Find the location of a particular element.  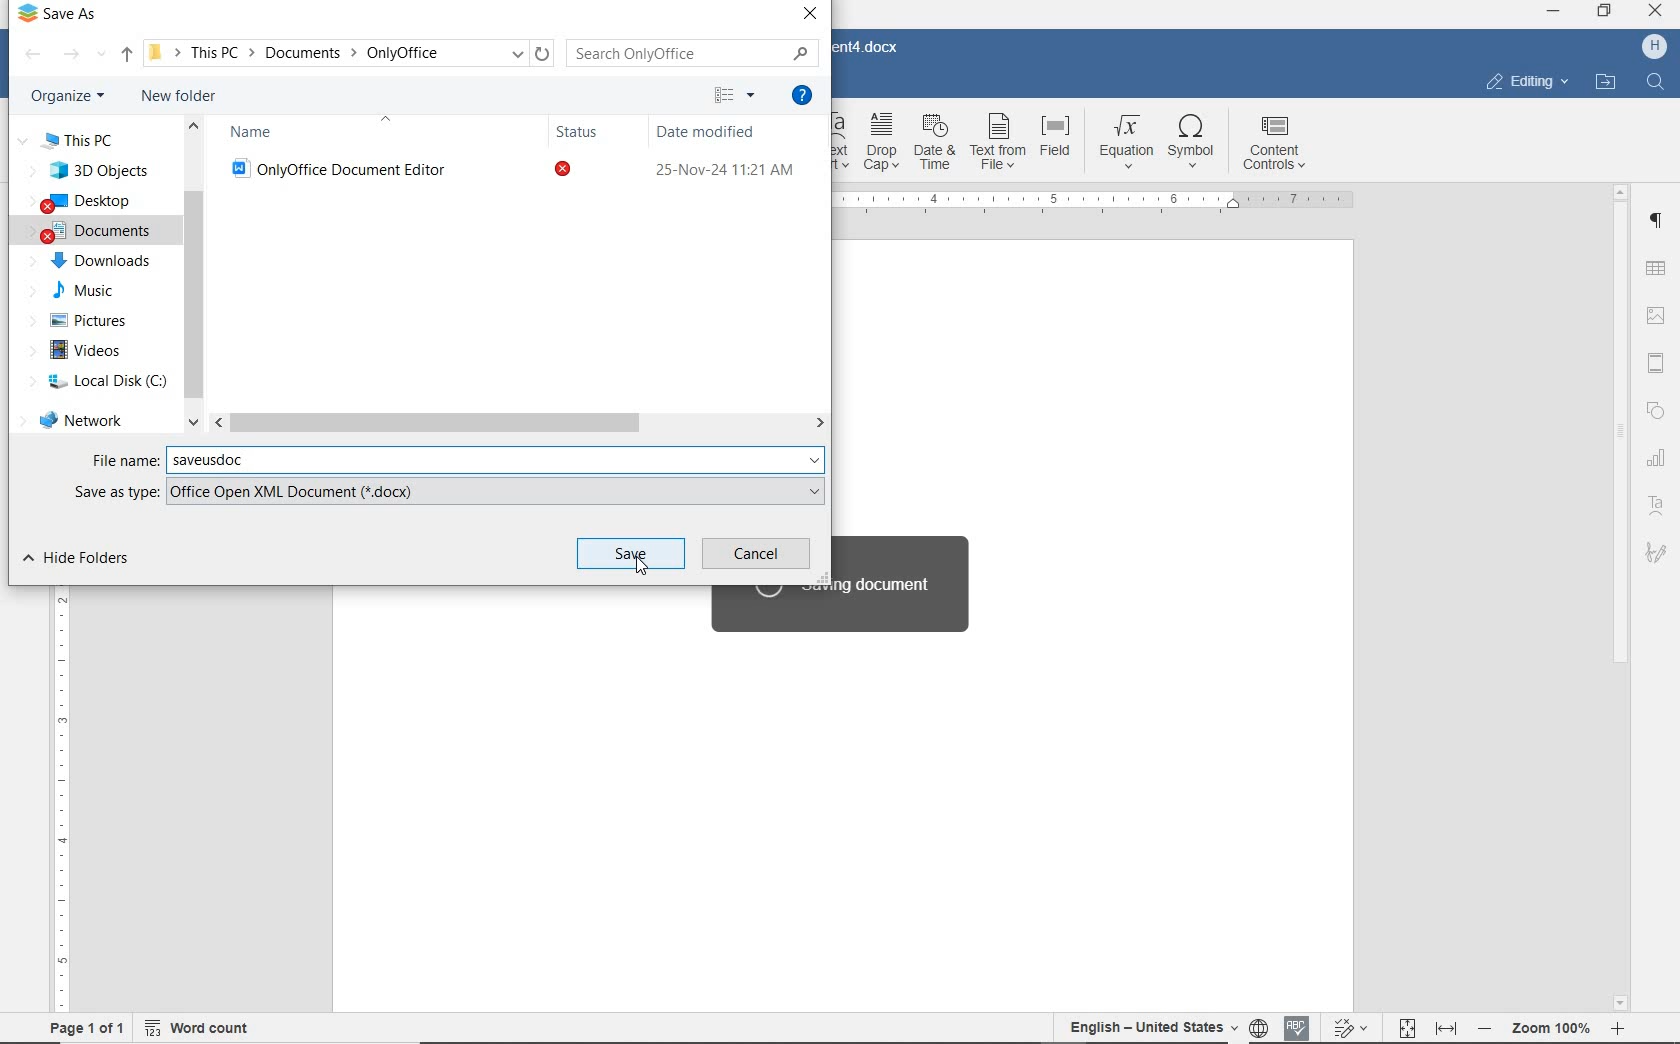

Pointer is located at coordinates (642, 579).